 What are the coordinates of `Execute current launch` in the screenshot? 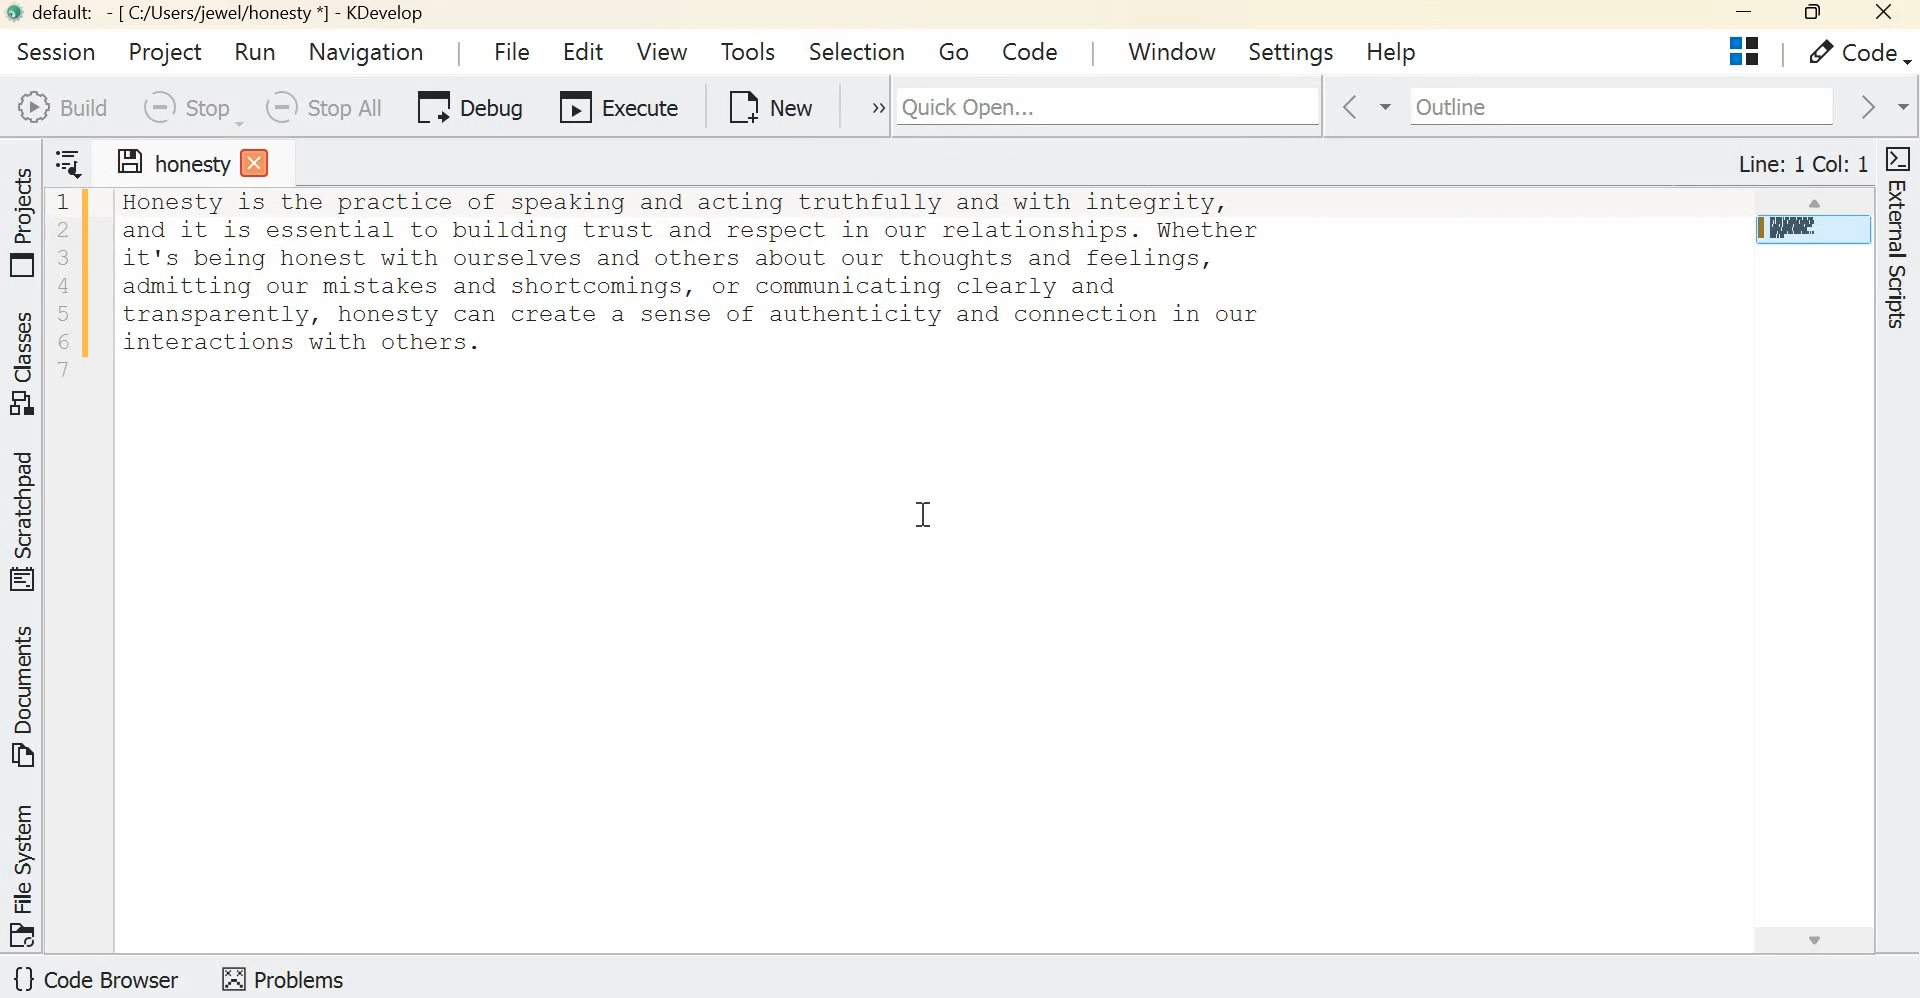 It's located at (619, 111).